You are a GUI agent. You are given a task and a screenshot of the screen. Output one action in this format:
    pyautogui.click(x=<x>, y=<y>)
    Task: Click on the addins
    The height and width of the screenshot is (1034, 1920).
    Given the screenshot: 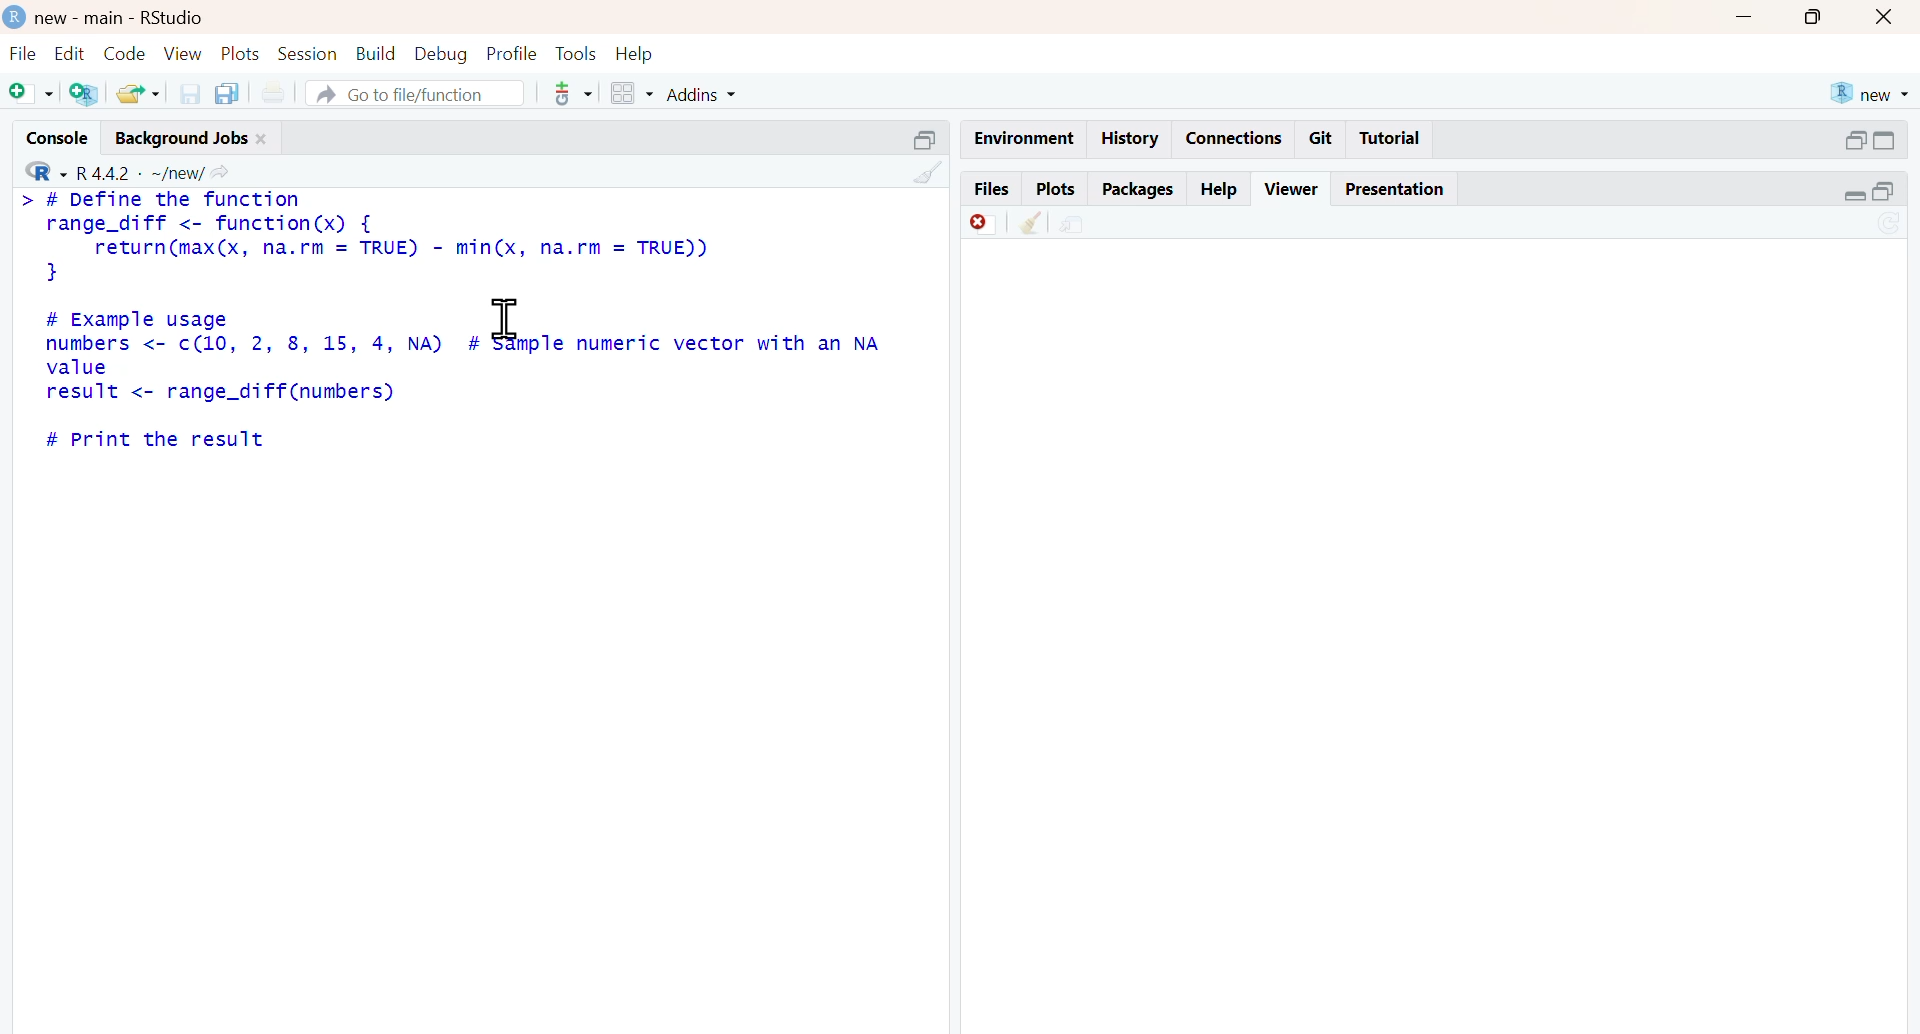 What is the action you would take?
    pyautogui.click(x=704, y=95)
    